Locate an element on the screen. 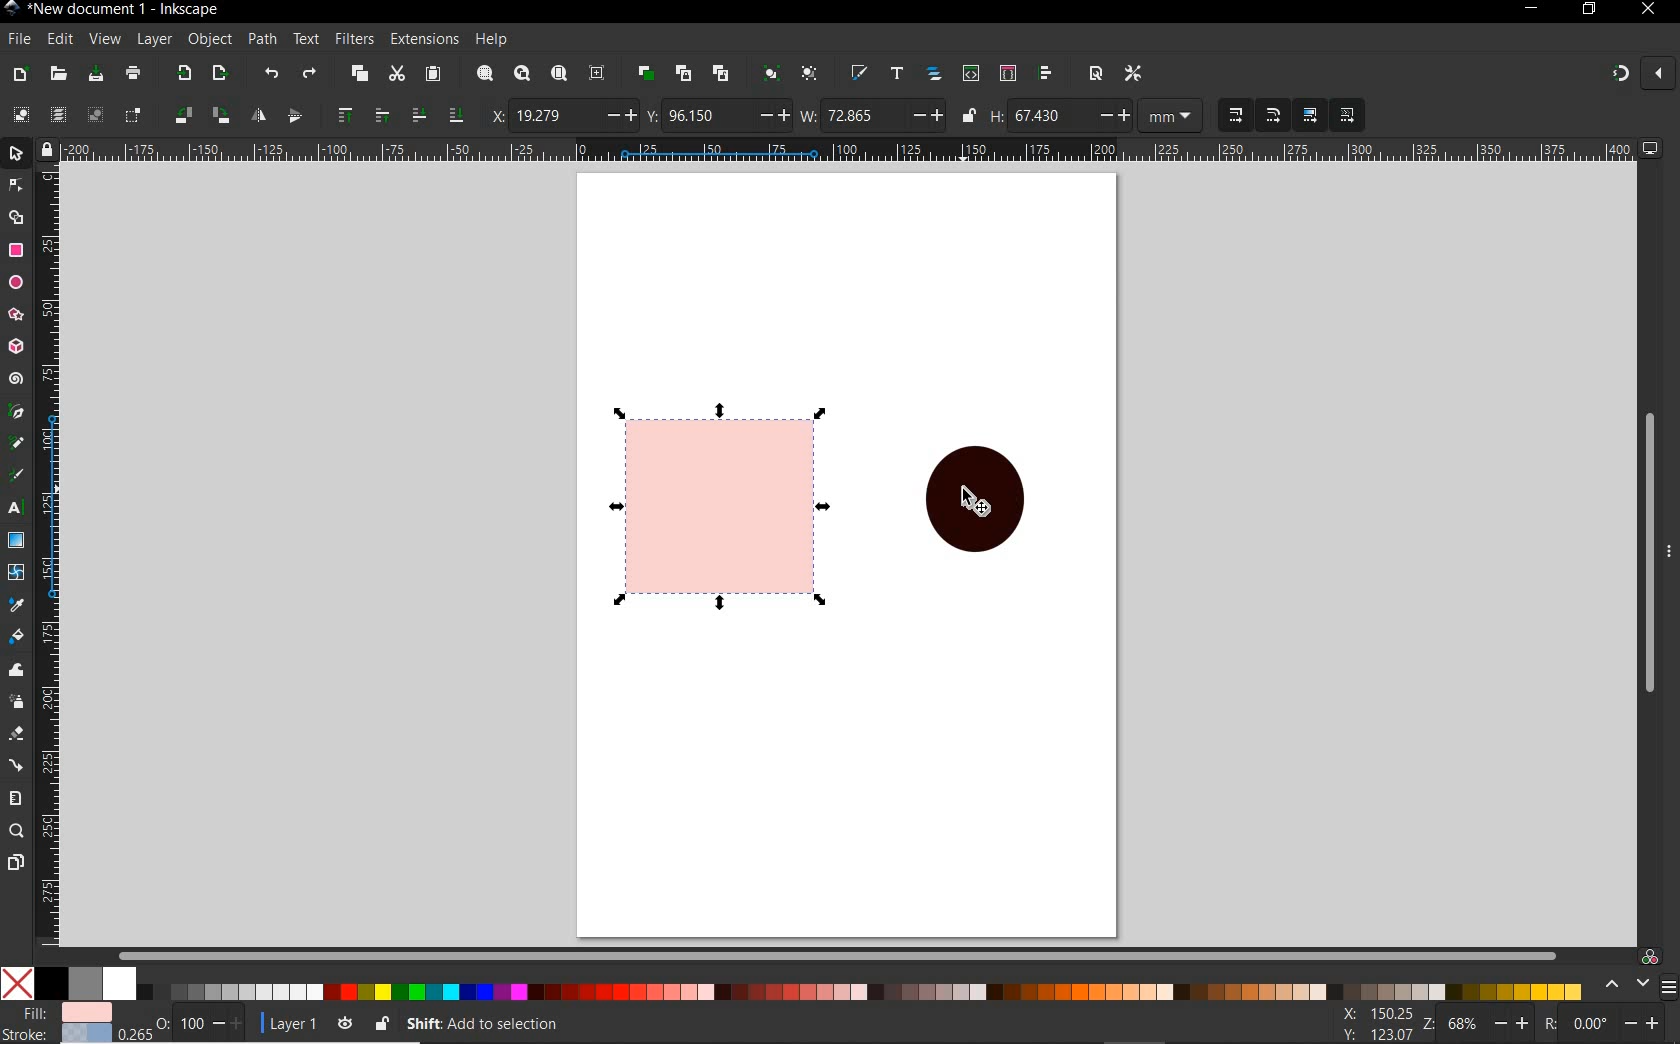  deselect is located at coordinates (95, 117).